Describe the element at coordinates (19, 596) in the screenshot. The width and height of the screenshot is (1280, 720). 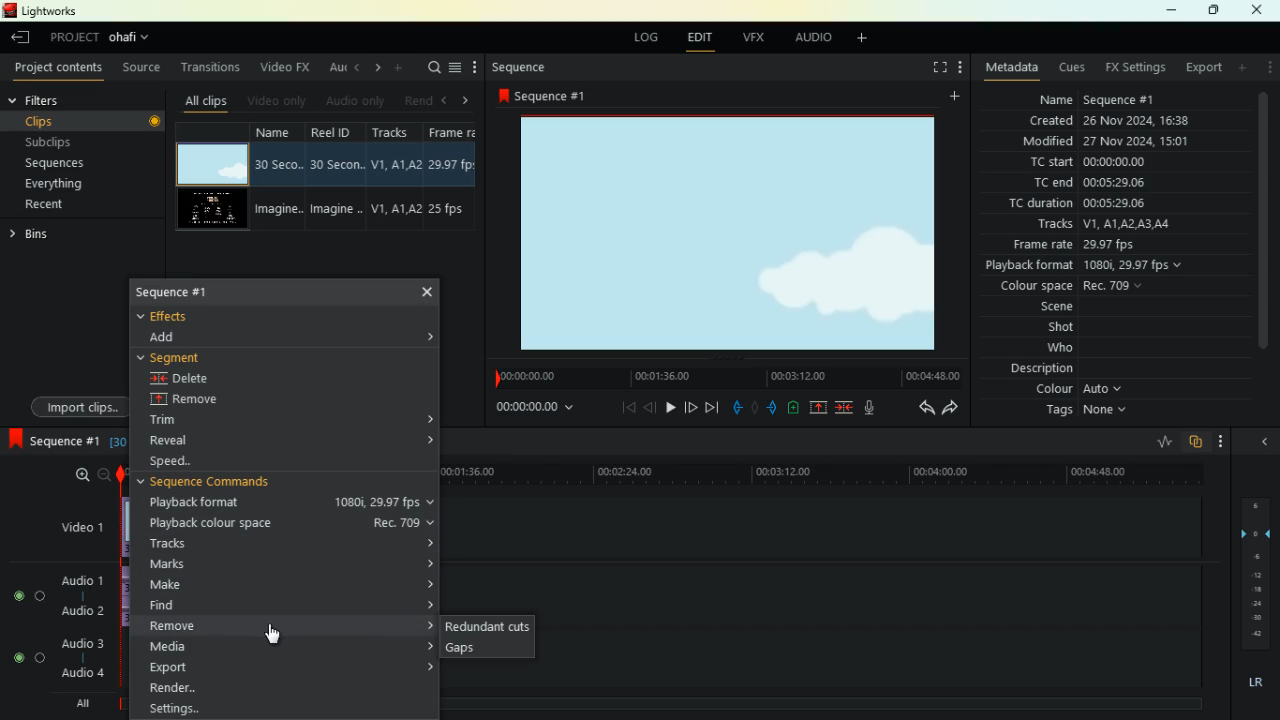
I see `toggle` at that location.